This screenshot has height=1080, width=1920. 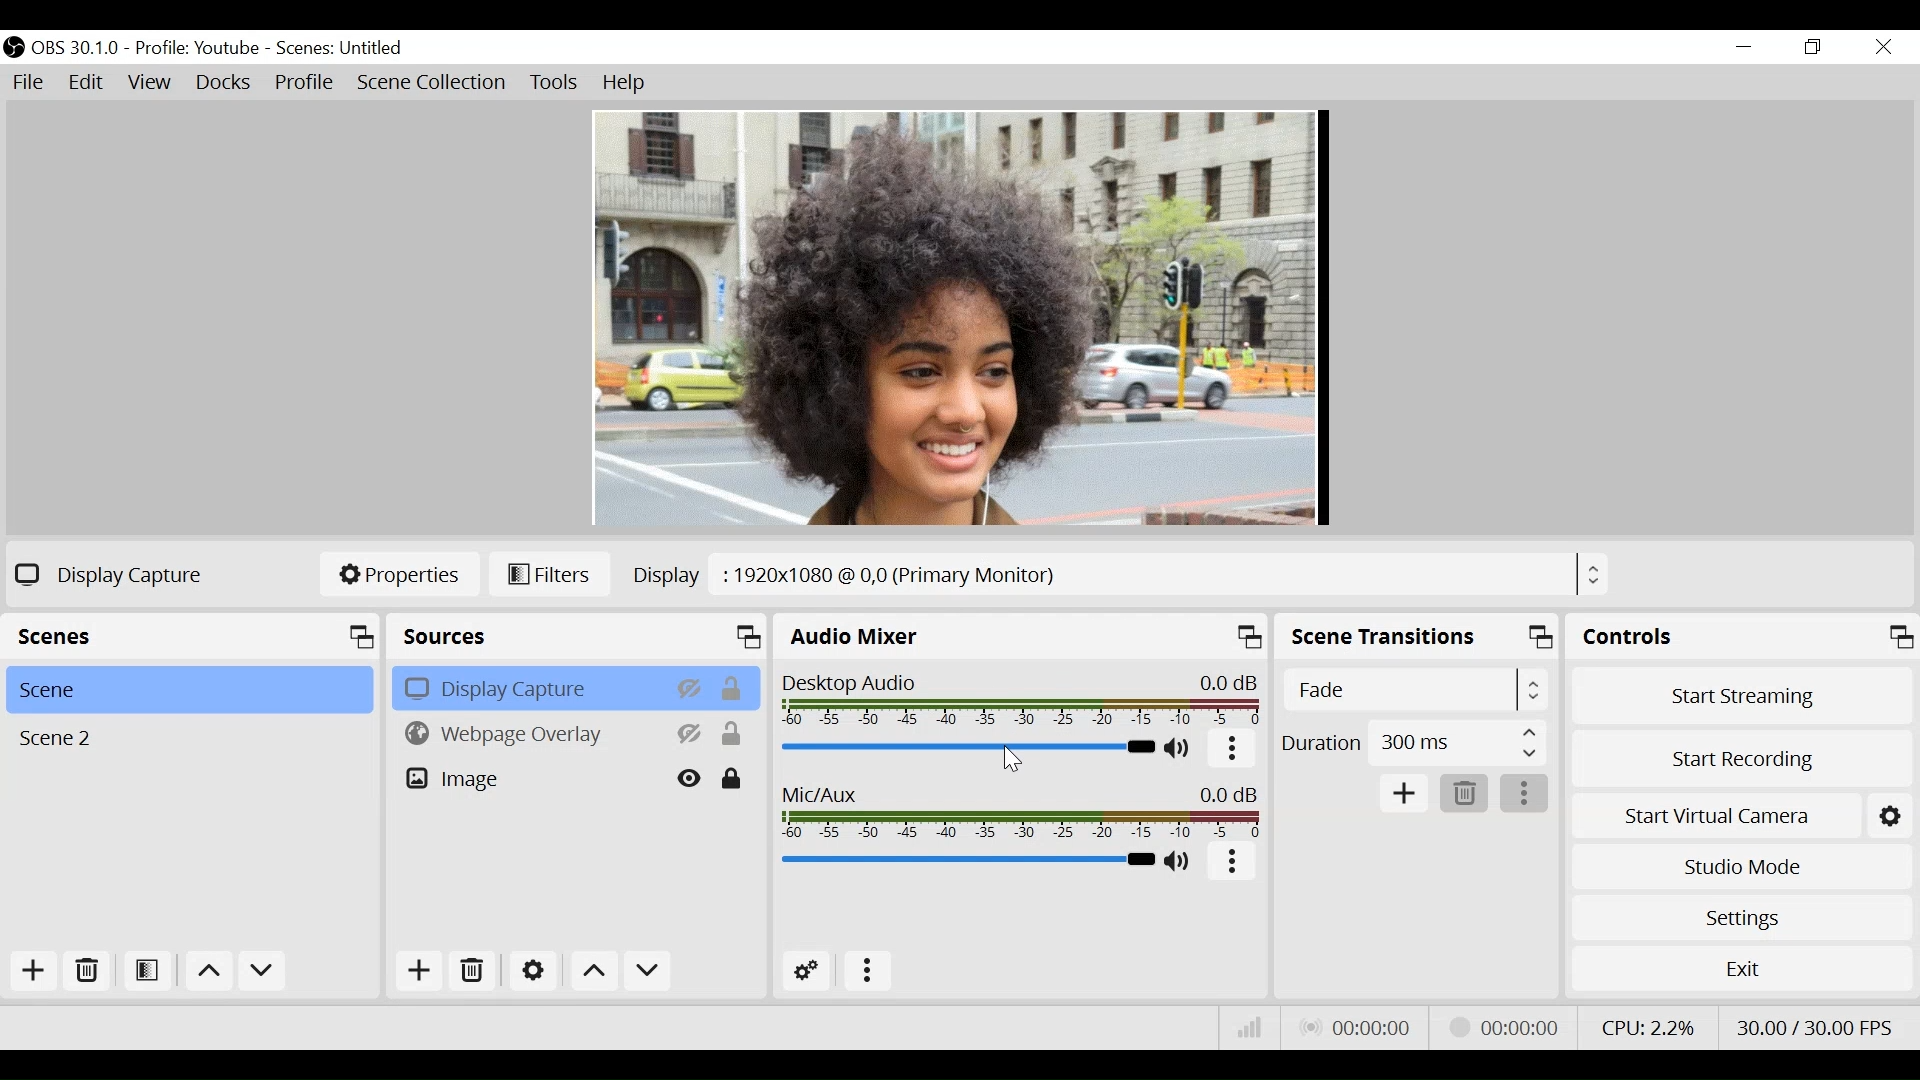 What do you see at coordinates (649, 971) in the screenshot?
I see `Move down` at bounding box center [649, 971].